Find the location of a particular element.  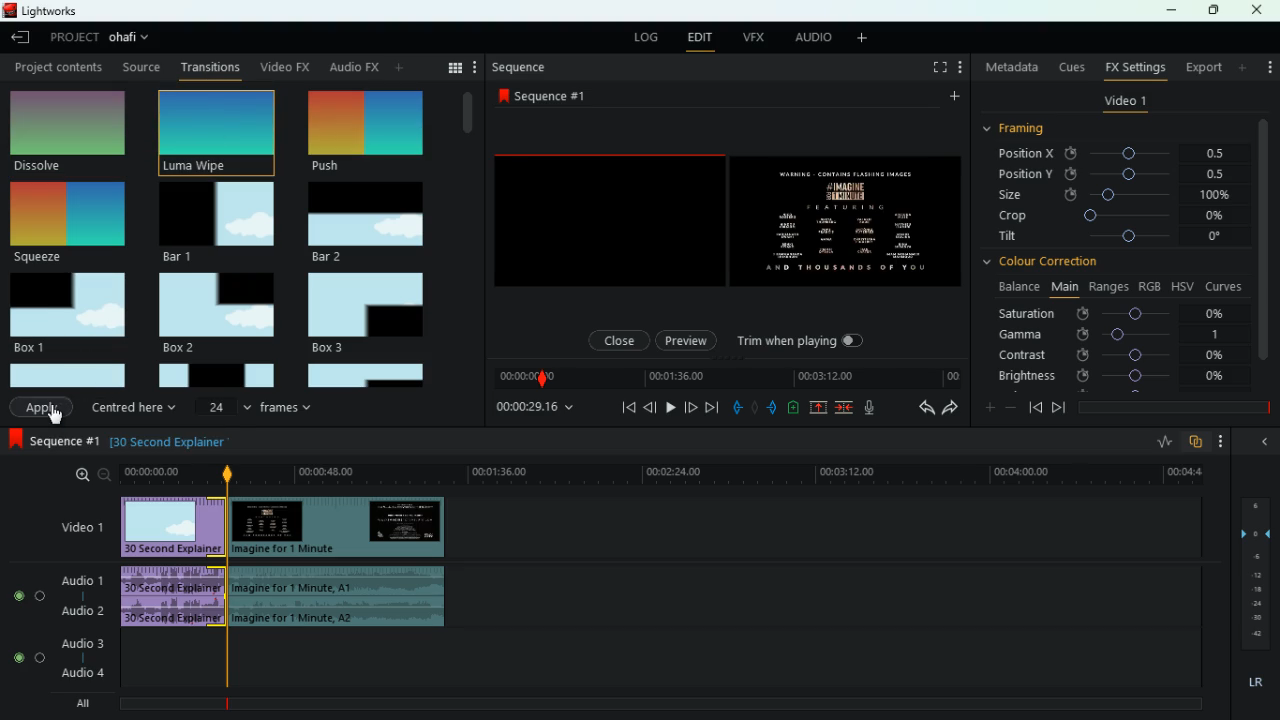

project name is located at coordinates (133, 39).